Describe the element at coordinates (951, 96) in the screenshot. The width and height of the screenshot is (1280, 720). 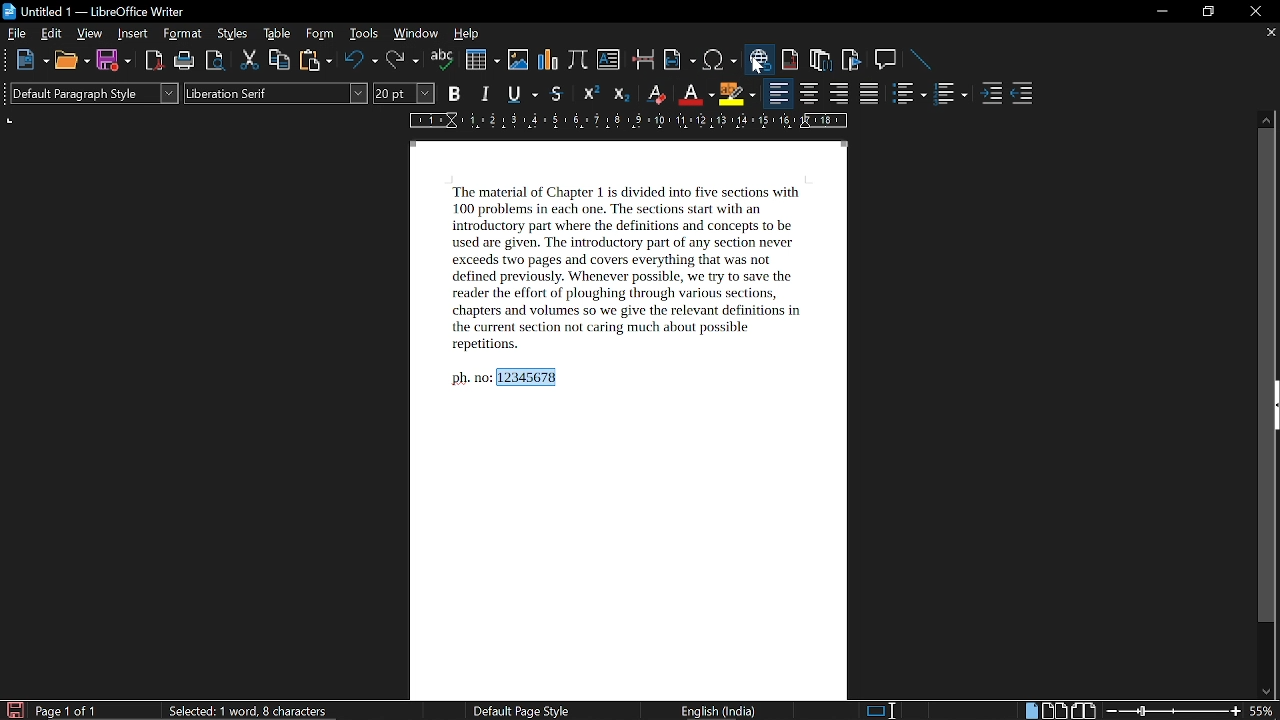
I see `toggle ordered list` at that location.